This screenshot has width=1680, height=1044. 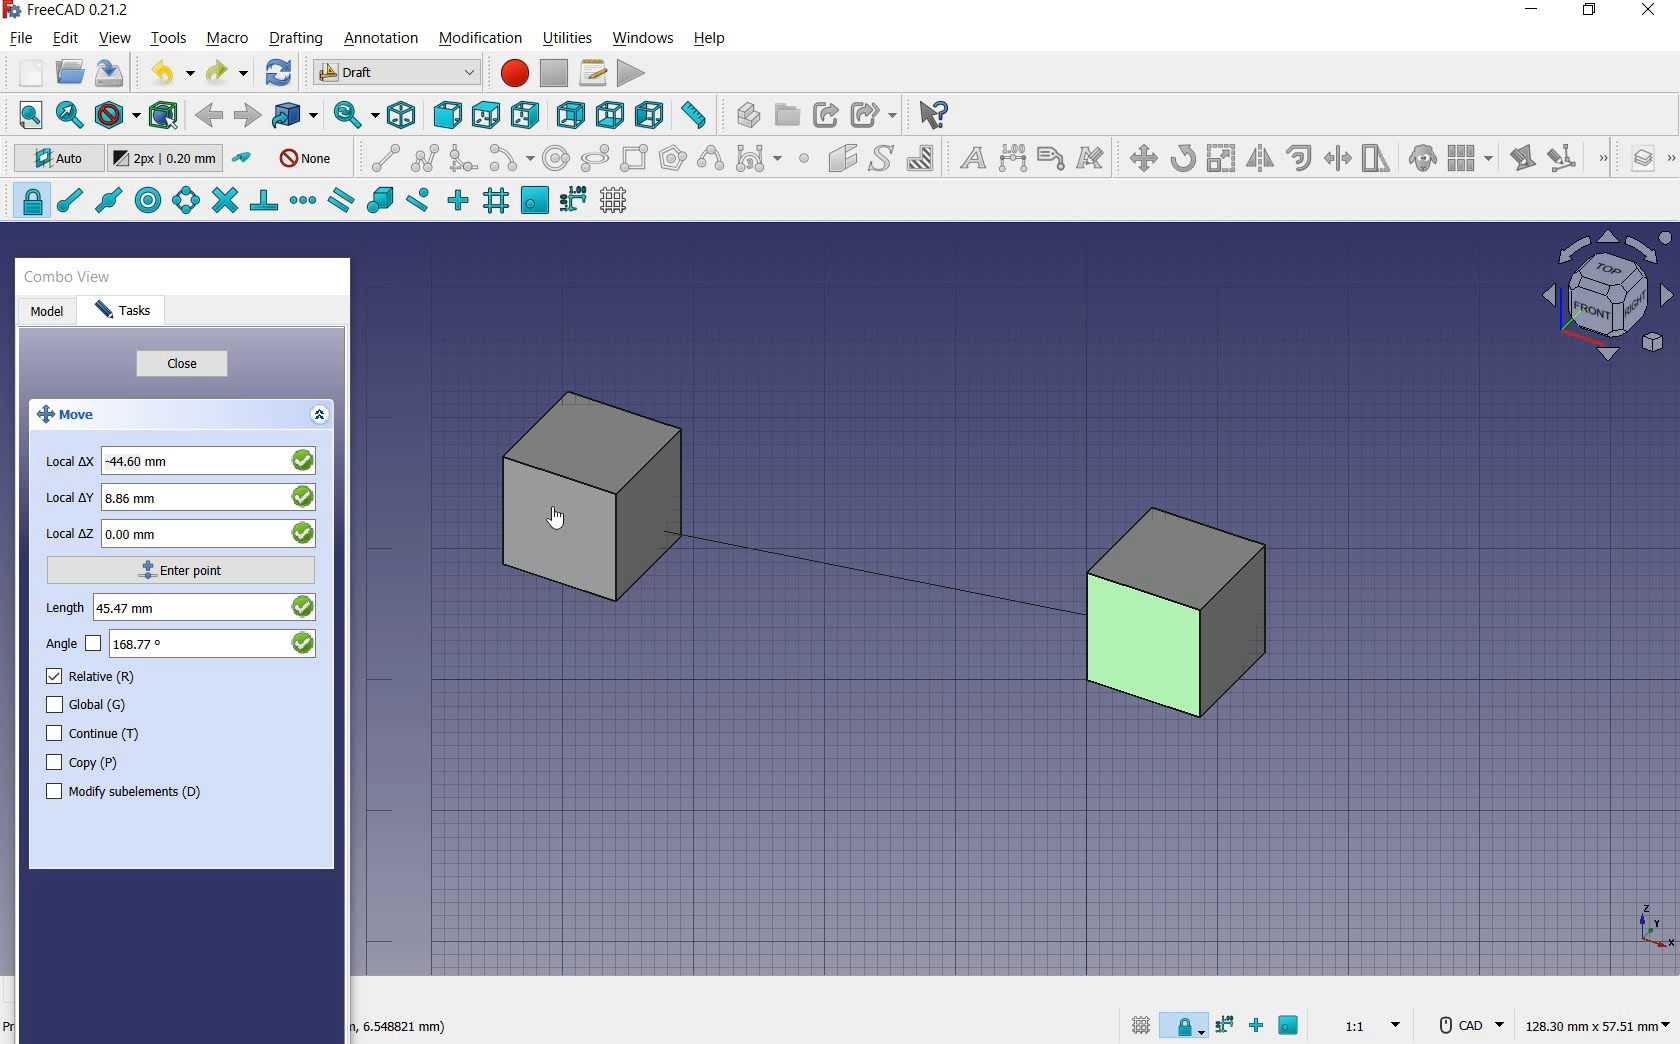 What do you see at coordinates (1605, 160) in the screenshot?
I see `draft modification tools` at bounding box center [1605, 160].